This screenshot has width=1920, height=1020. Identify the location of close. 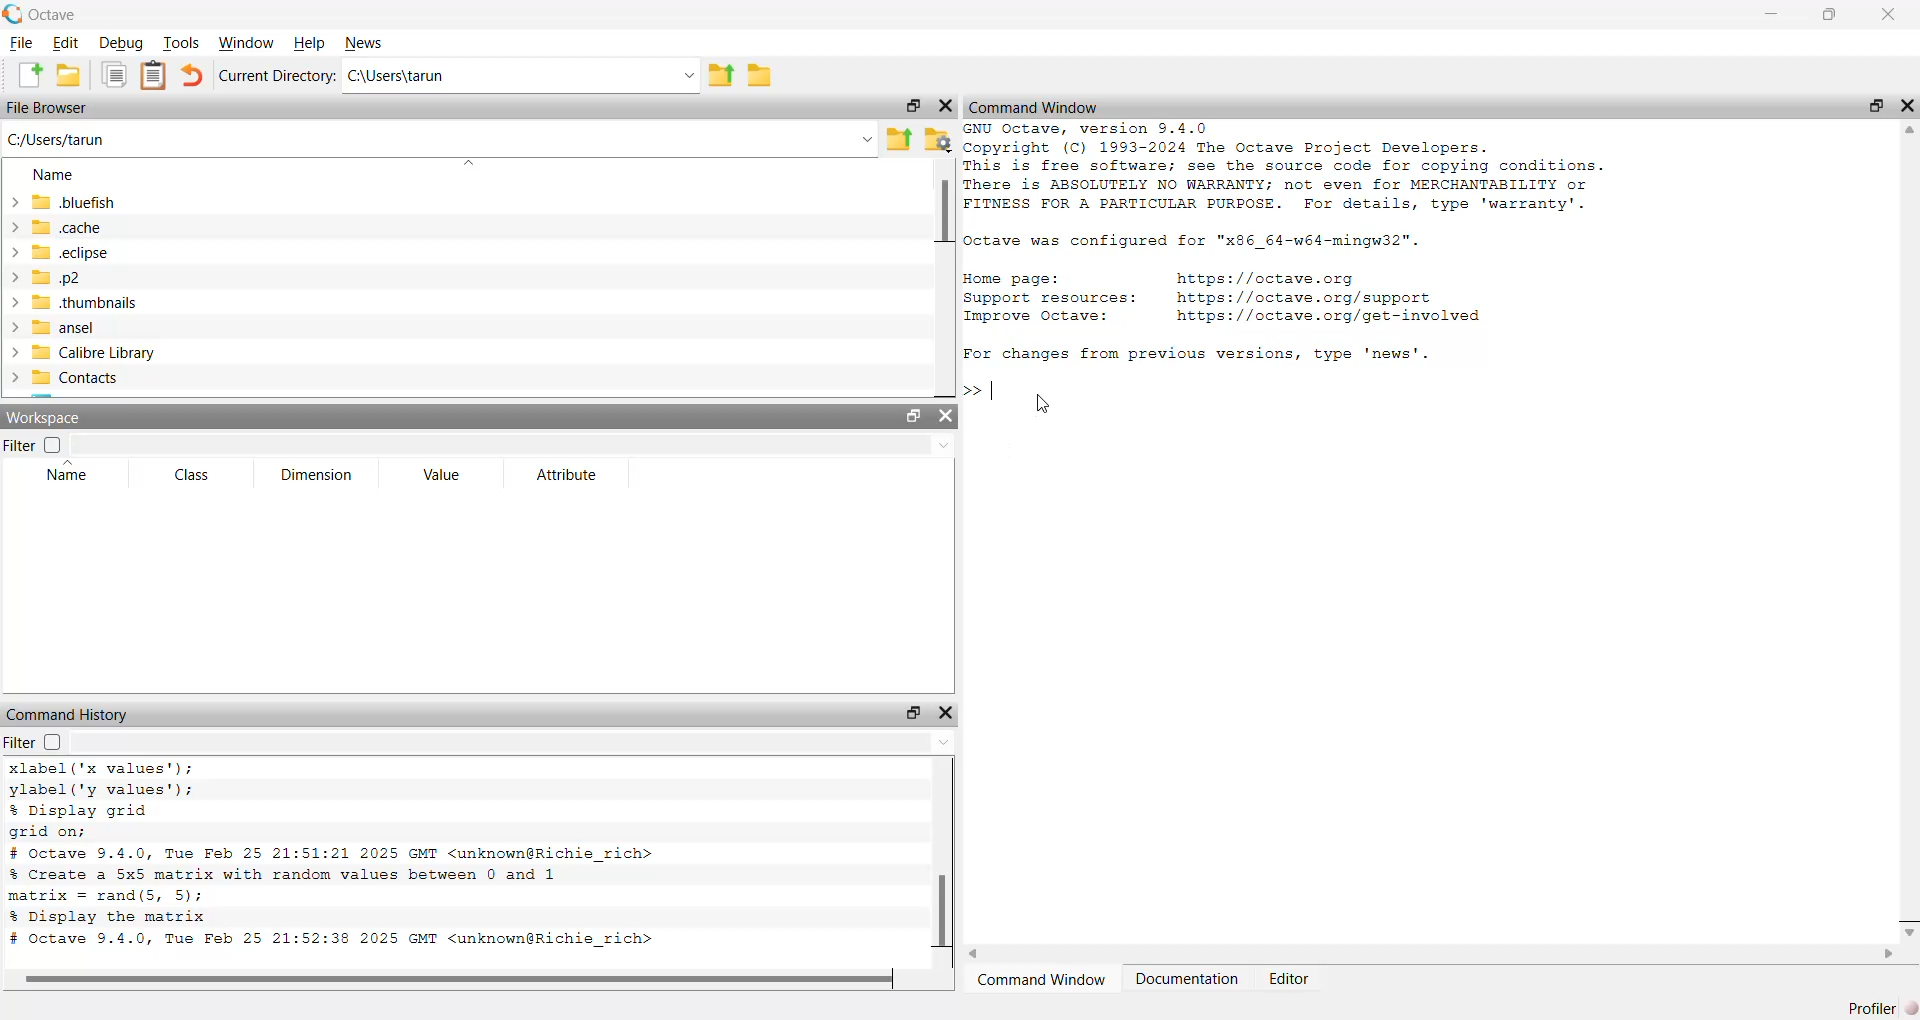
(1907, 107).